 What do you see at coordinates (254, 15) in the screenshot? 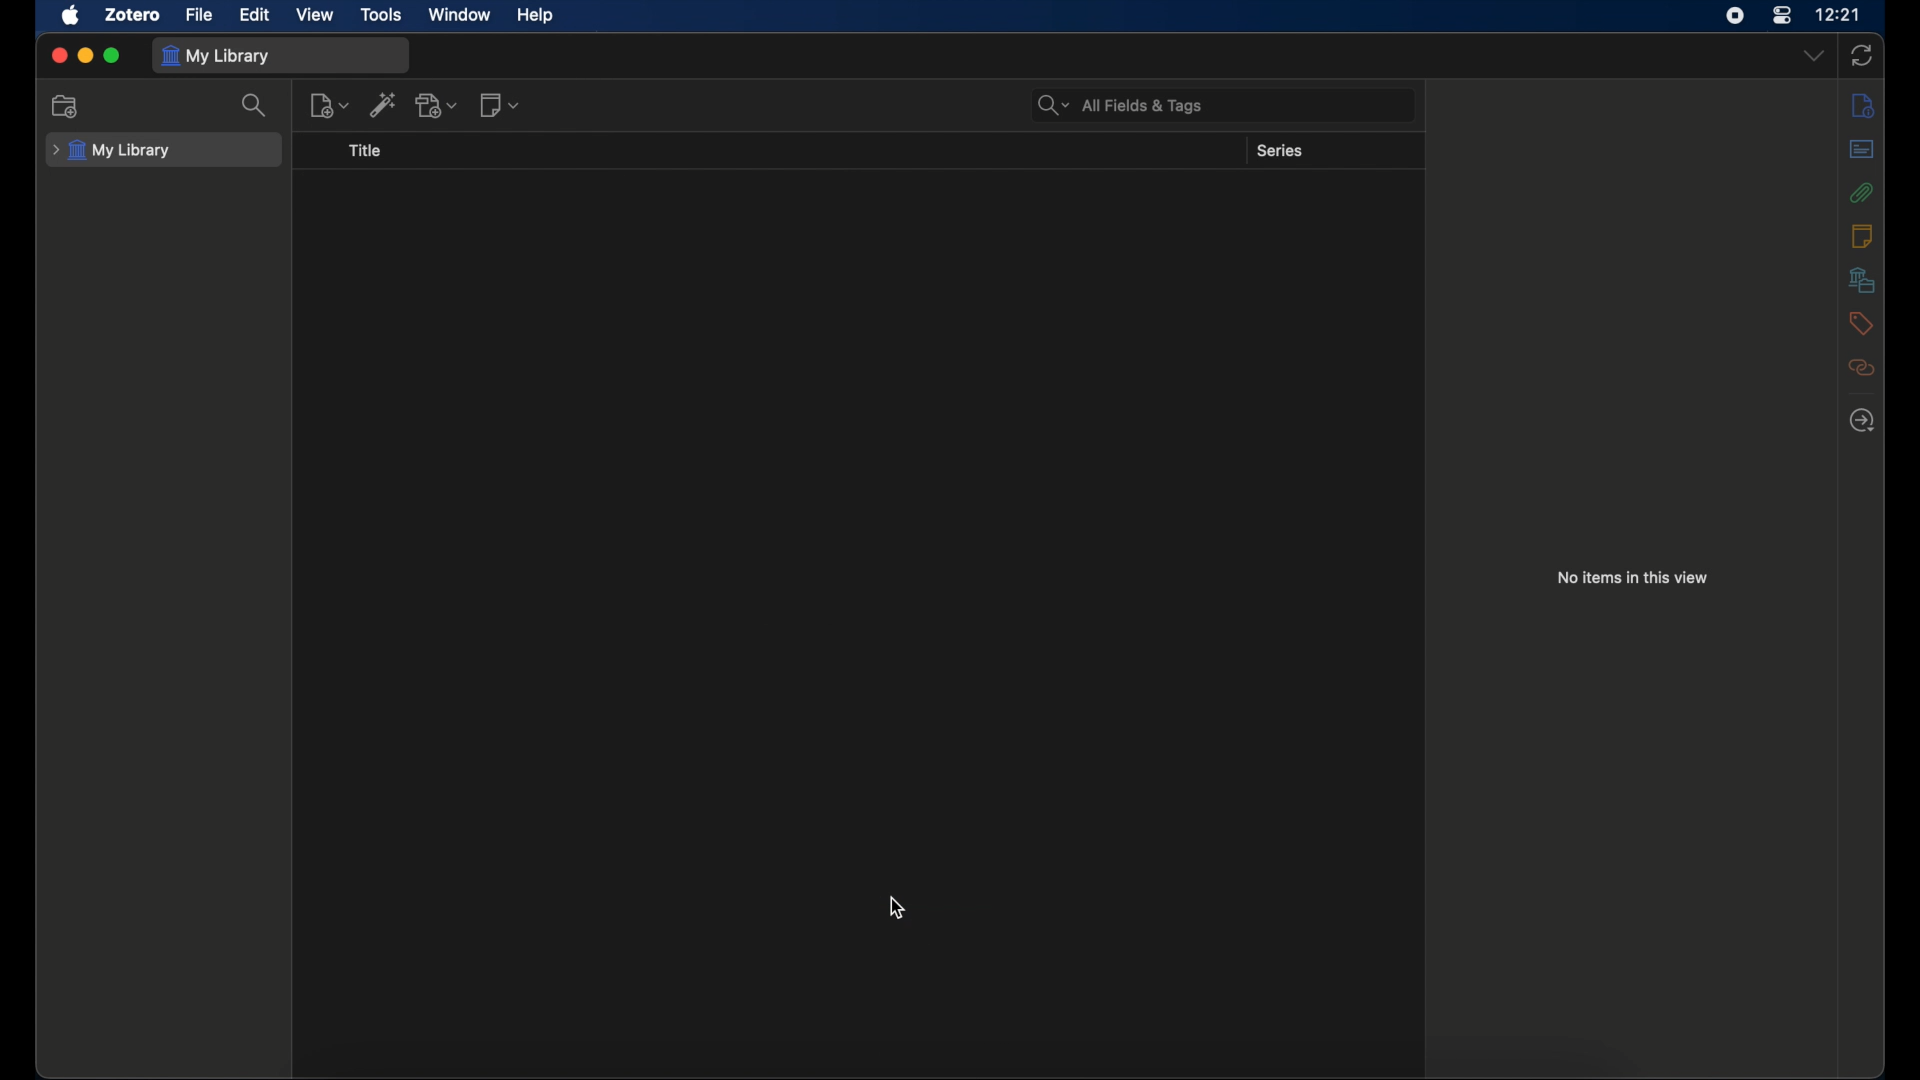
I see `edit` at bounding box center [254, 15].